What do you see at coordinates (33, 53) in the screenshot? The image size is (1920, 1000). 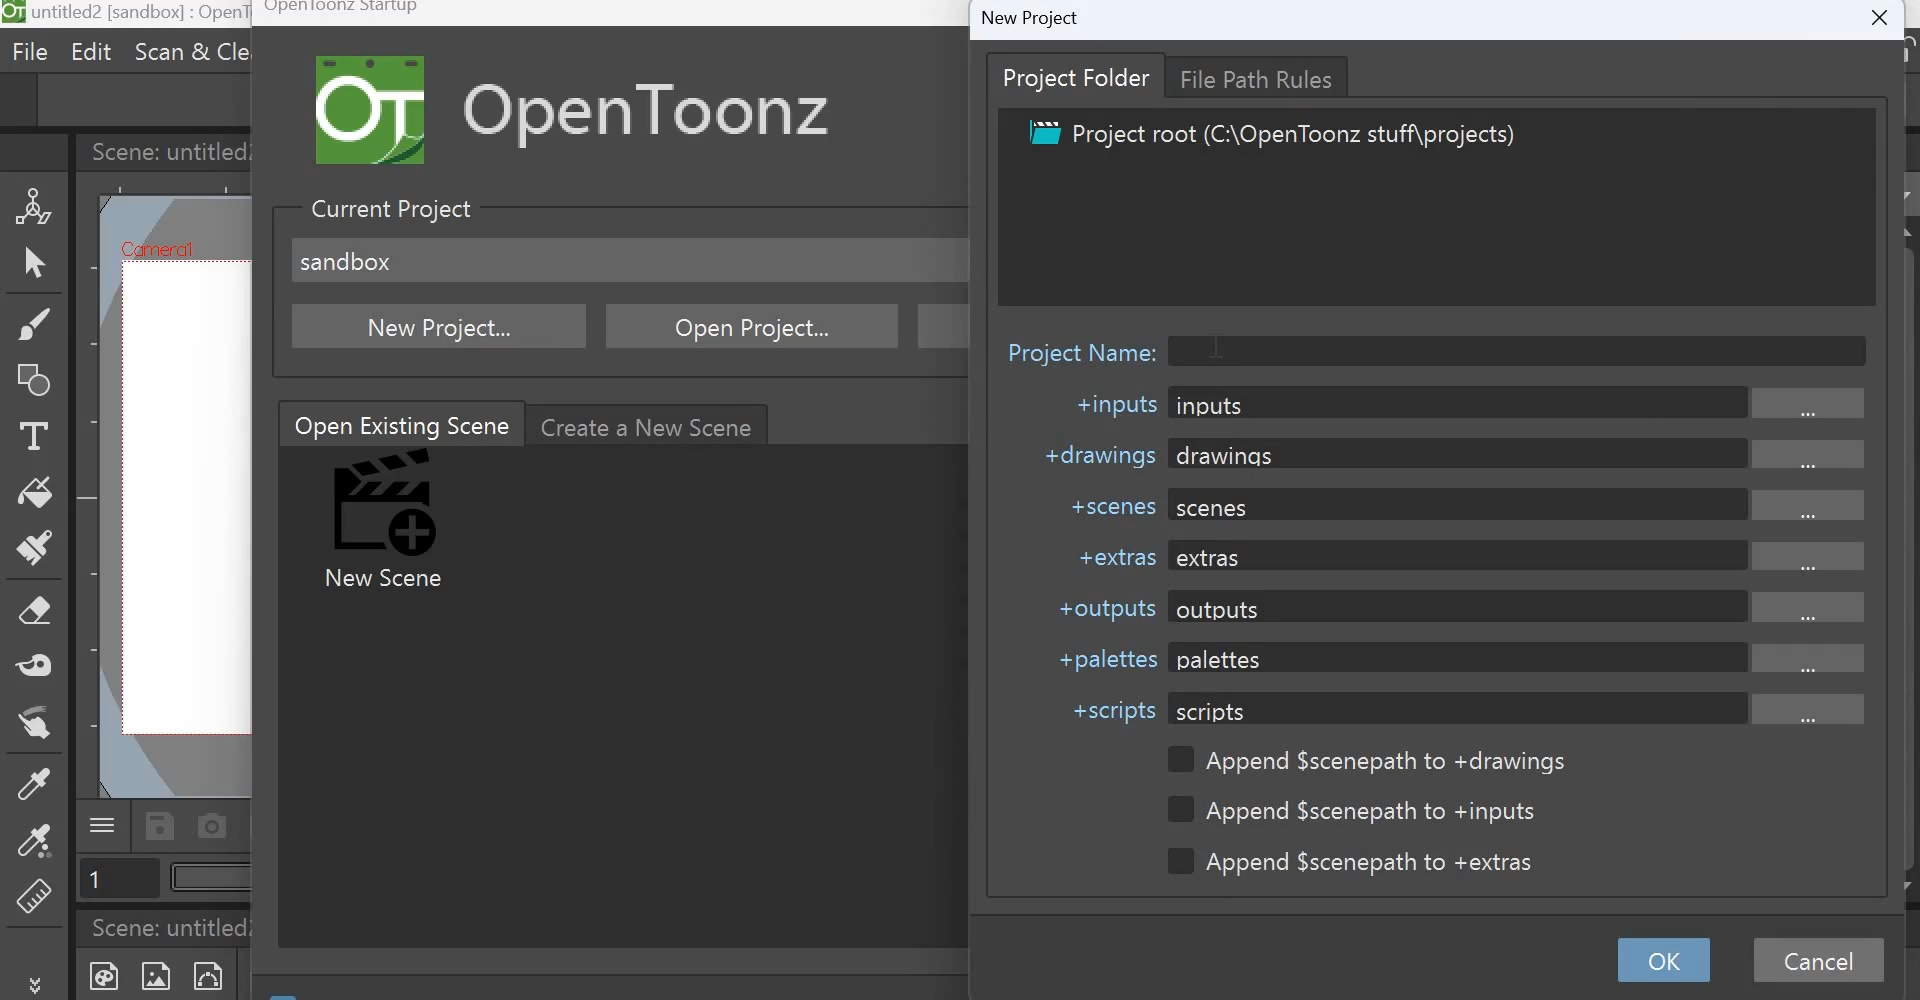 I see `File` at bounding box center [33, 53].